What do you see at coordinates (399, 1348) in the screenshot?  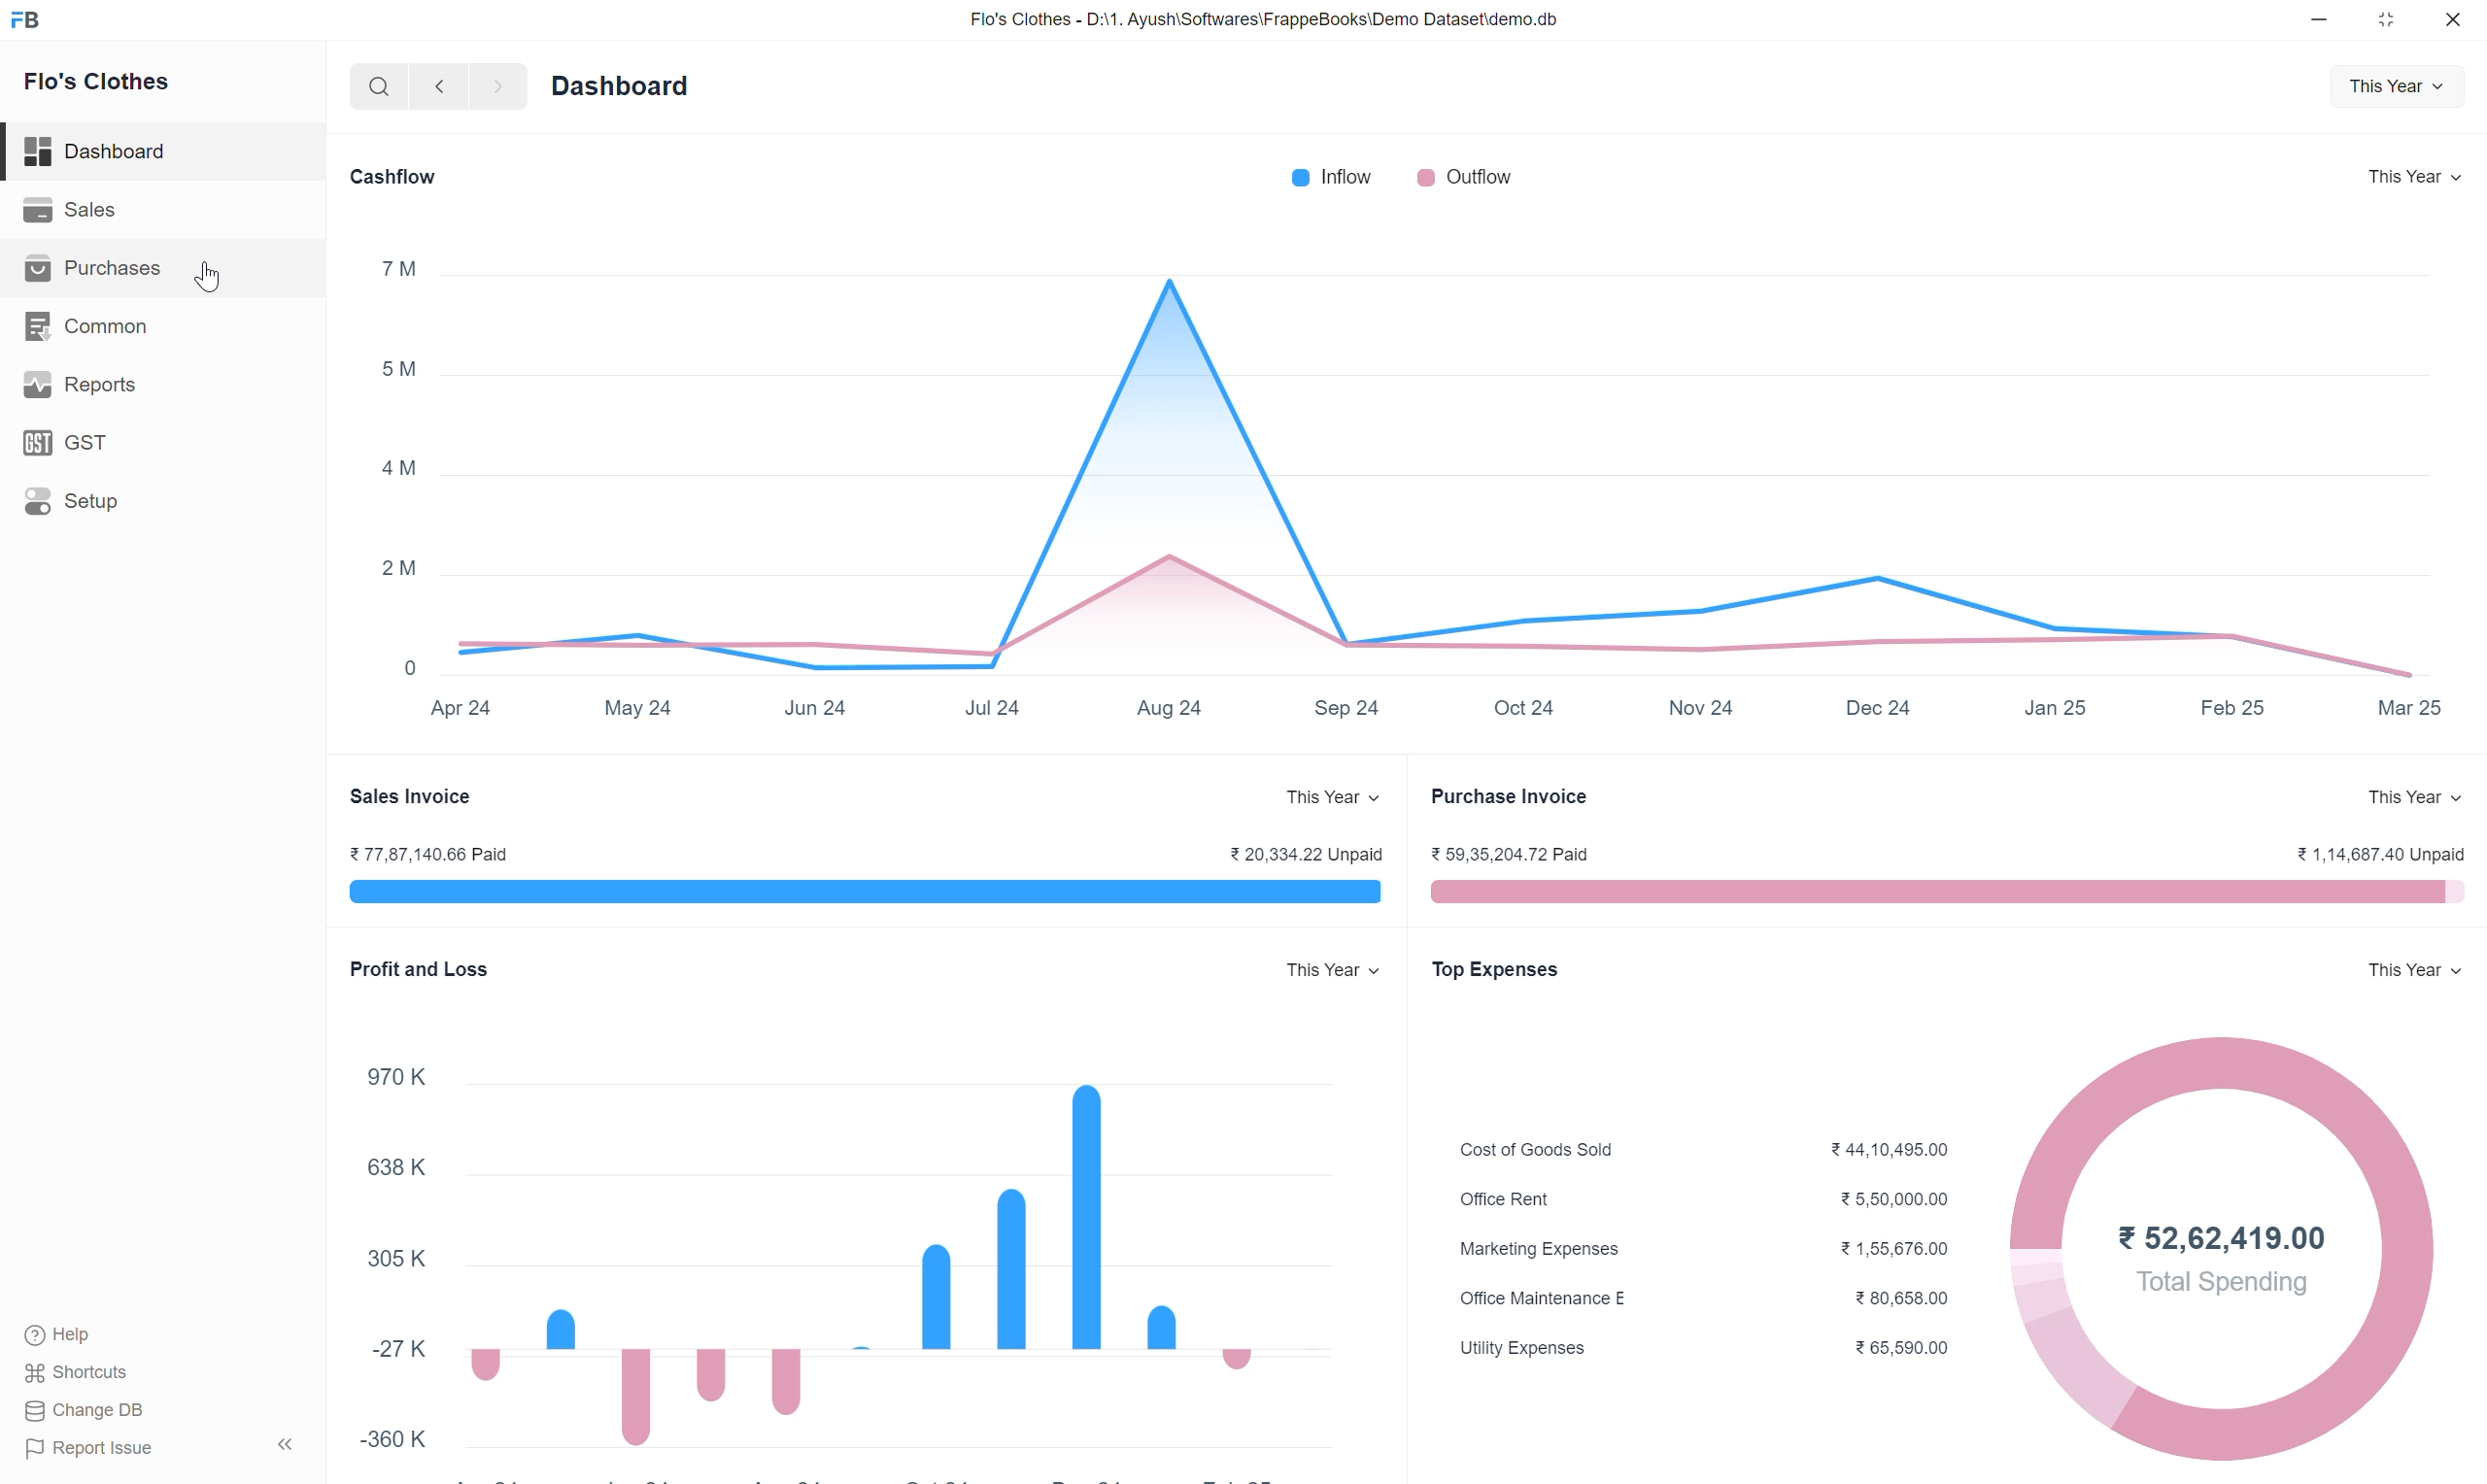 I see `-27 K` at bounding box center [399, 1348].